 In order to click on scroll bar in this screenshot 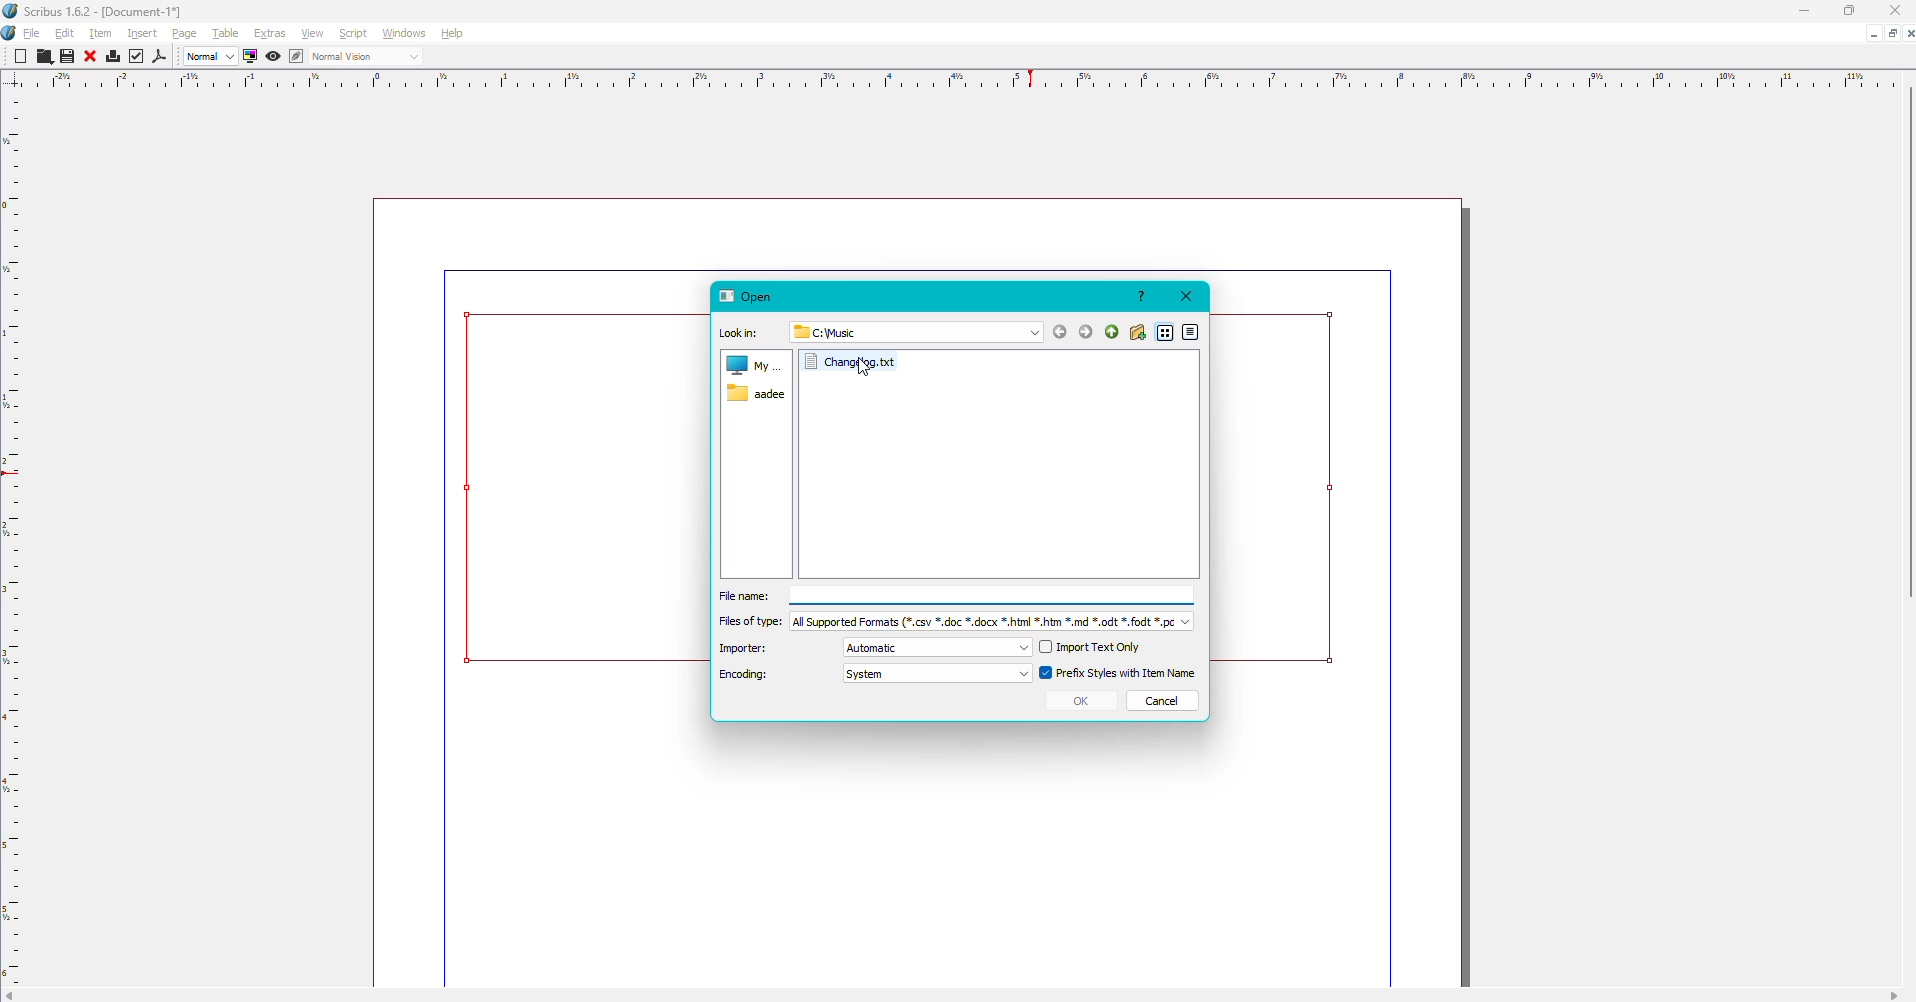, I will do `click(1910, 343)`.